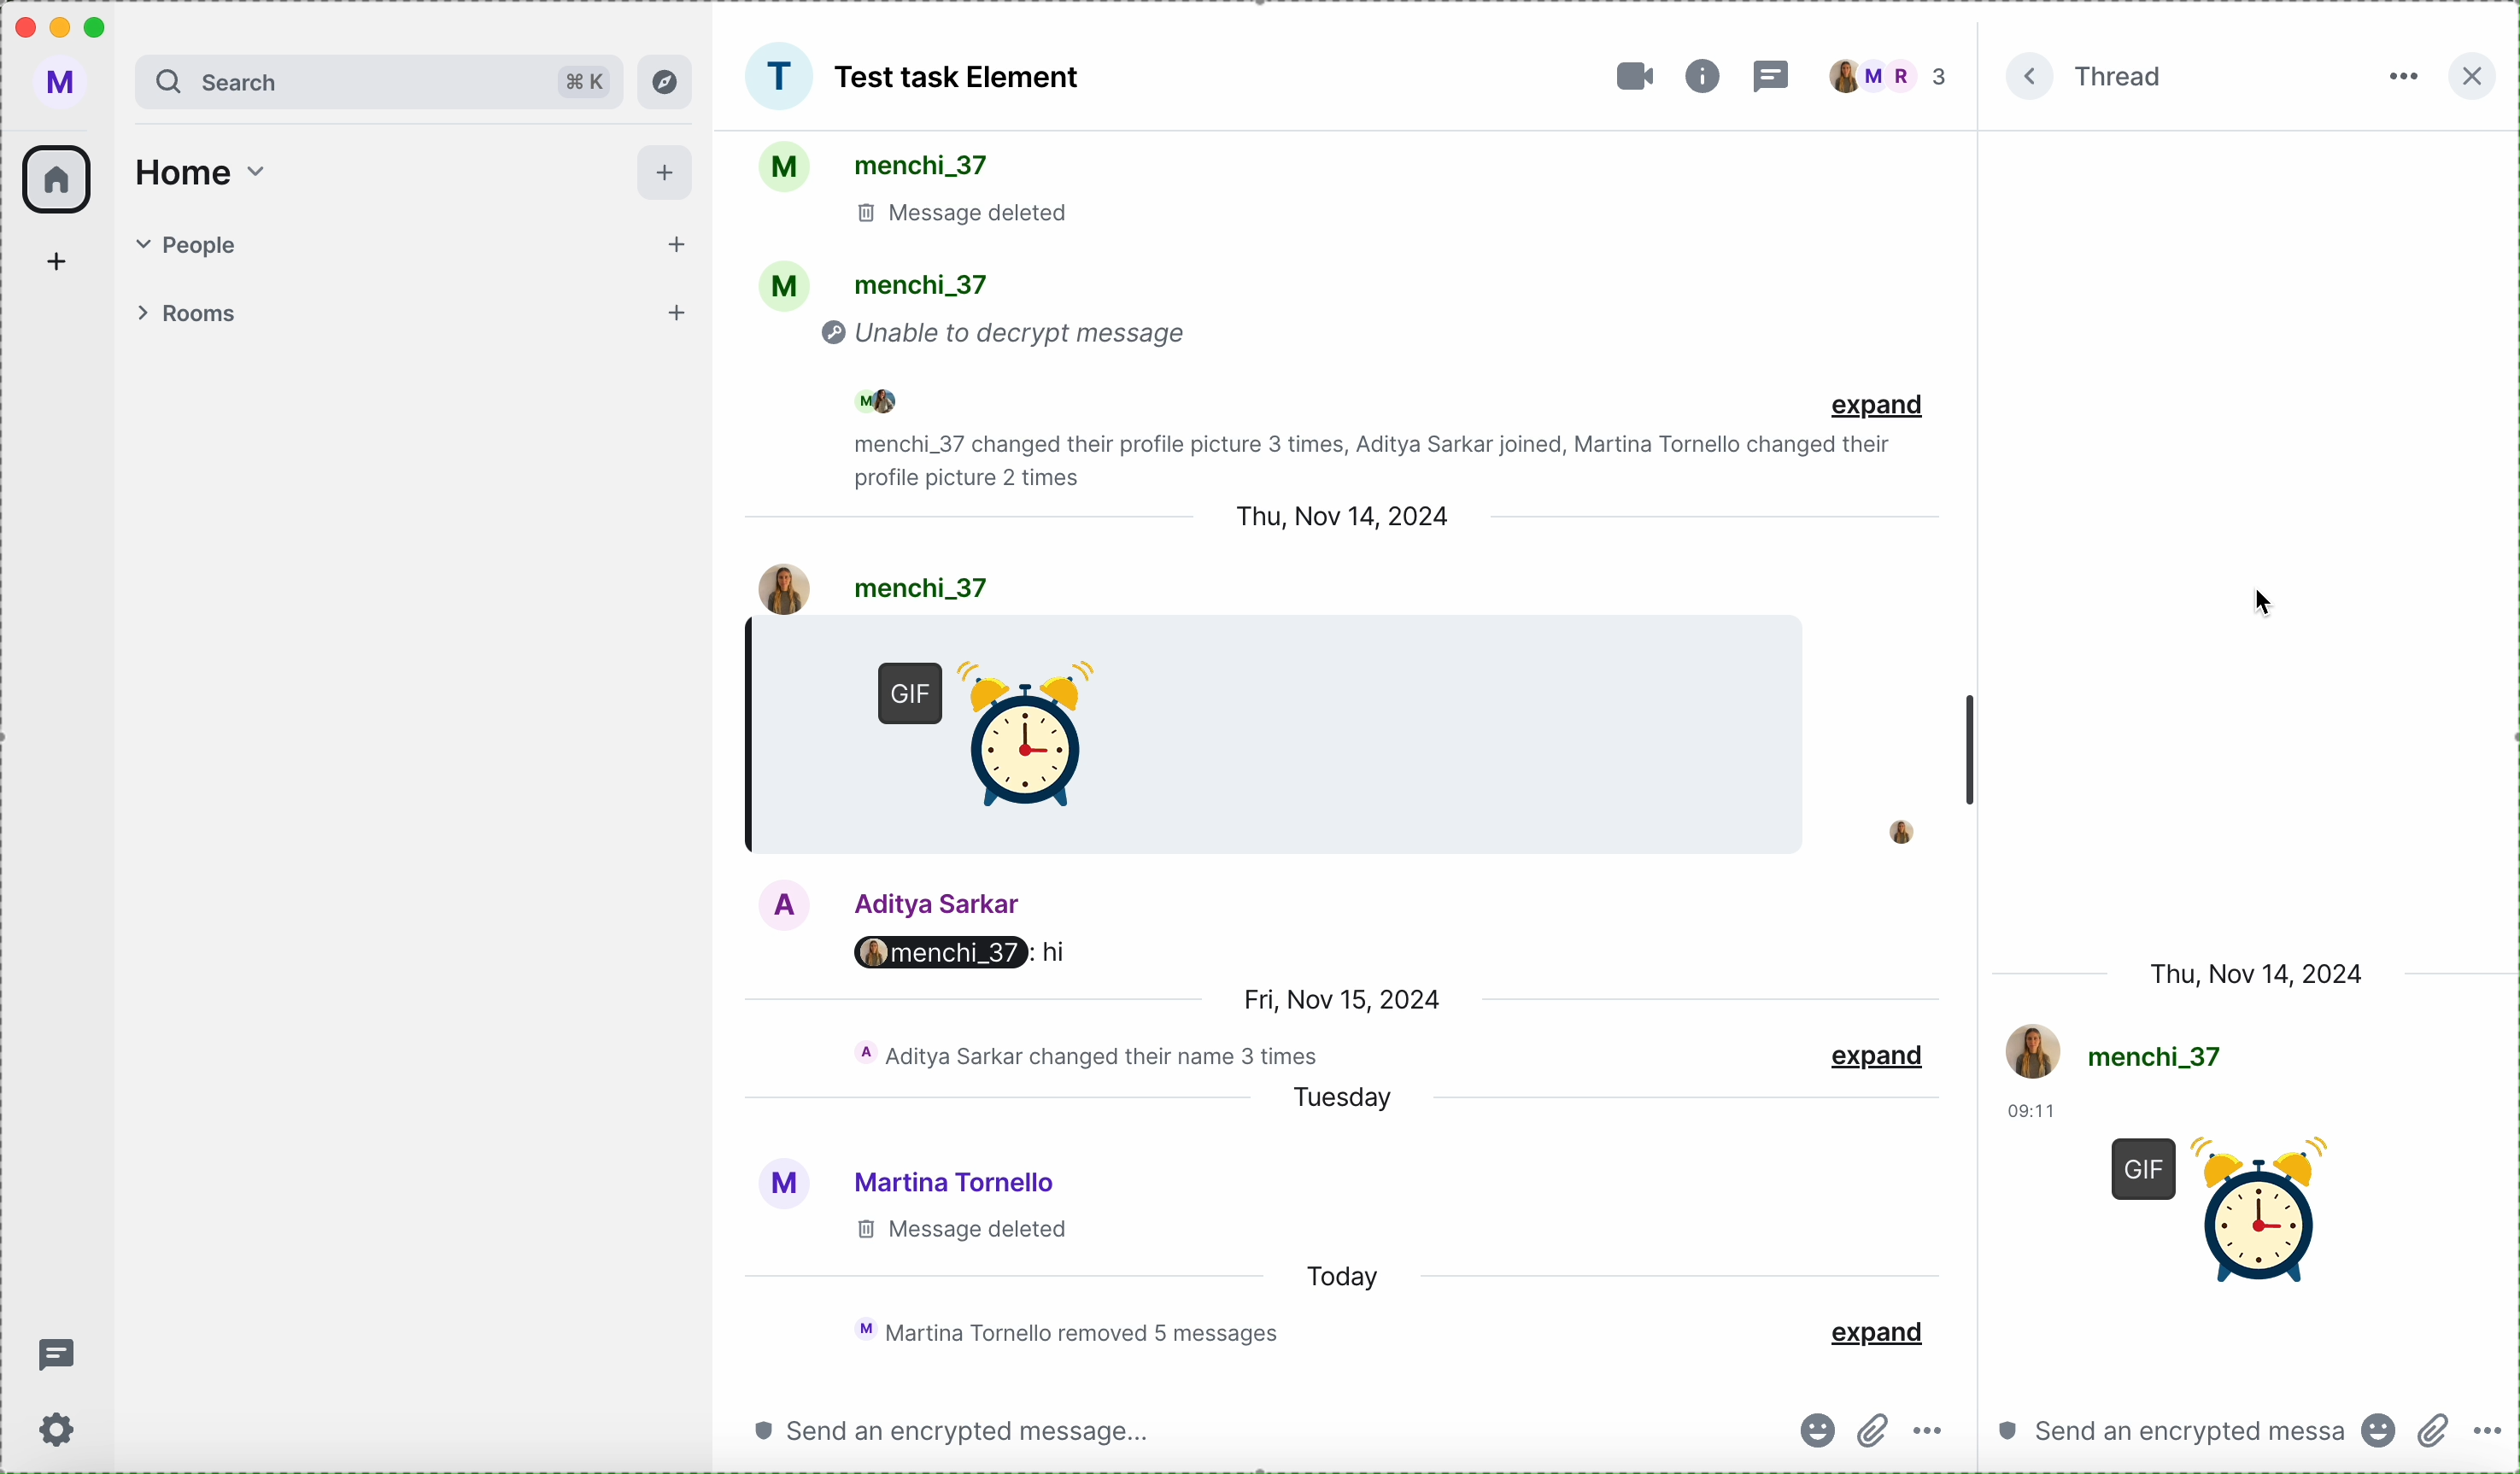 The width and height of the screenshot is (2520, 1474). Describe the element at coordinates (1876, 1330) in the screenshot. I see `expand` at that location.